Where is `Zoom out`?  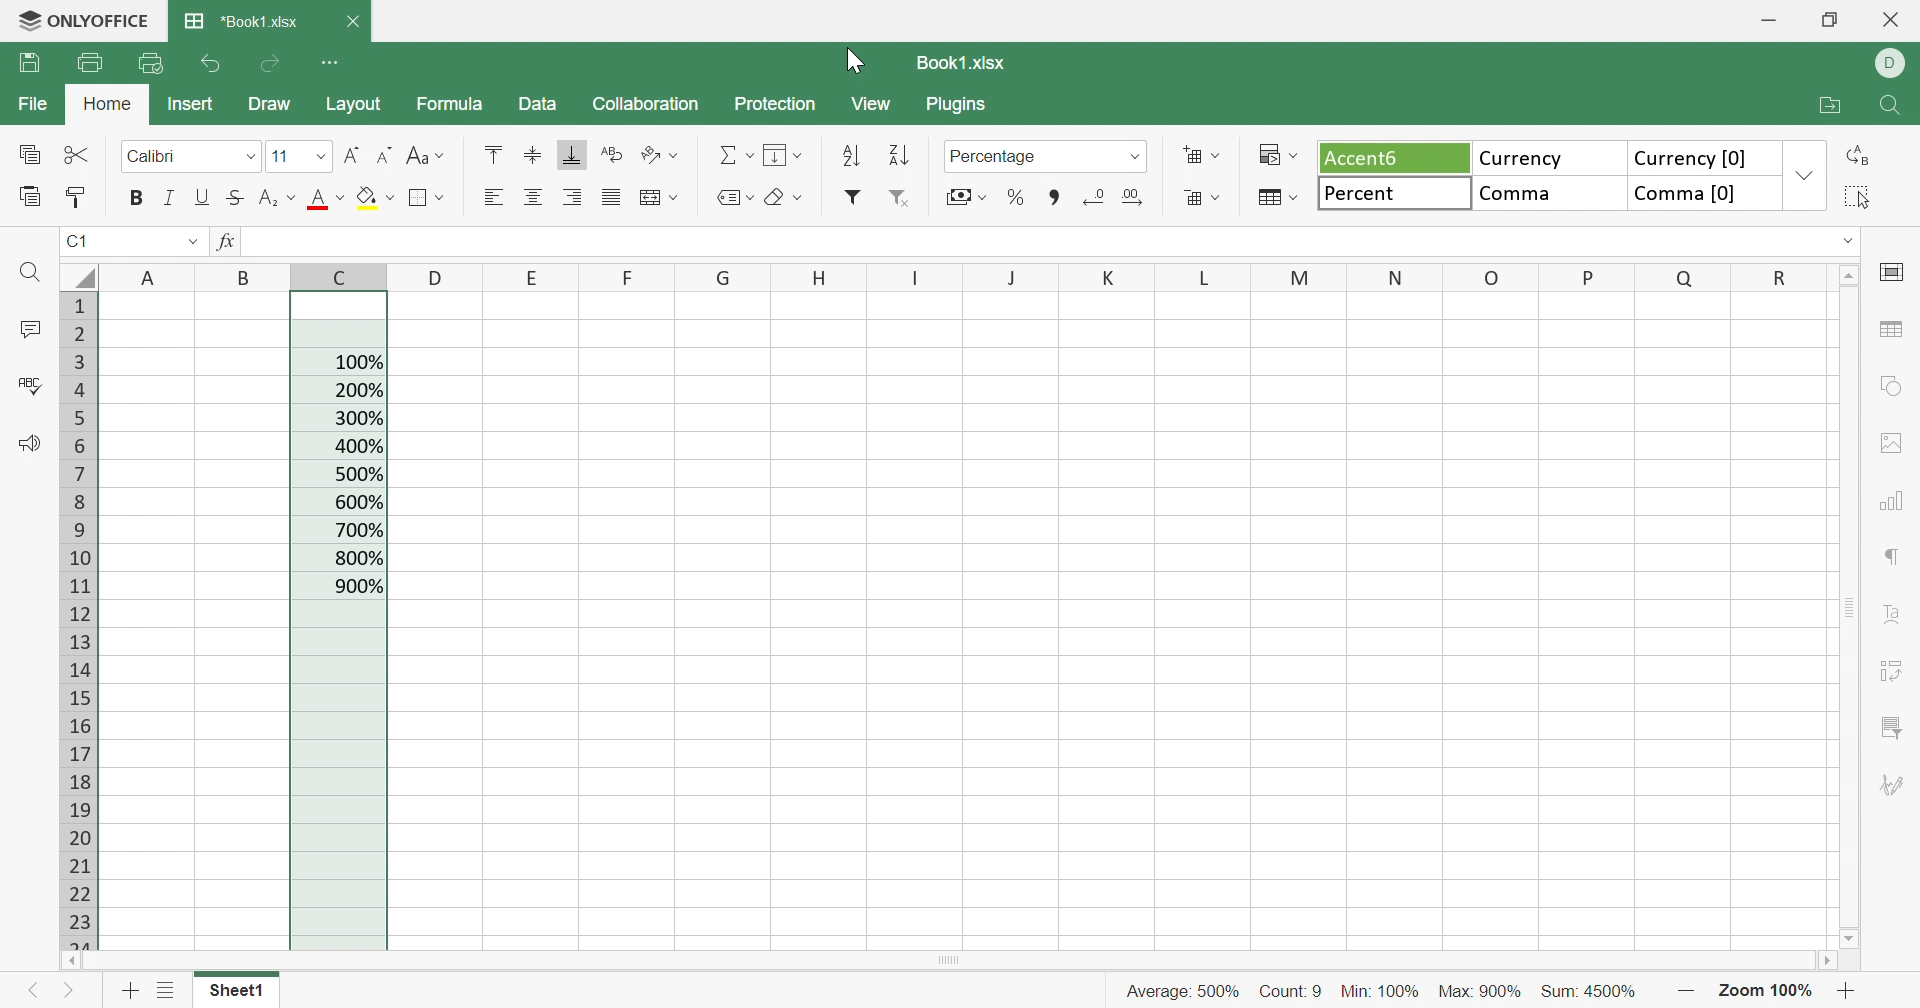 Zoom out is located at coordinates (1846, 991).